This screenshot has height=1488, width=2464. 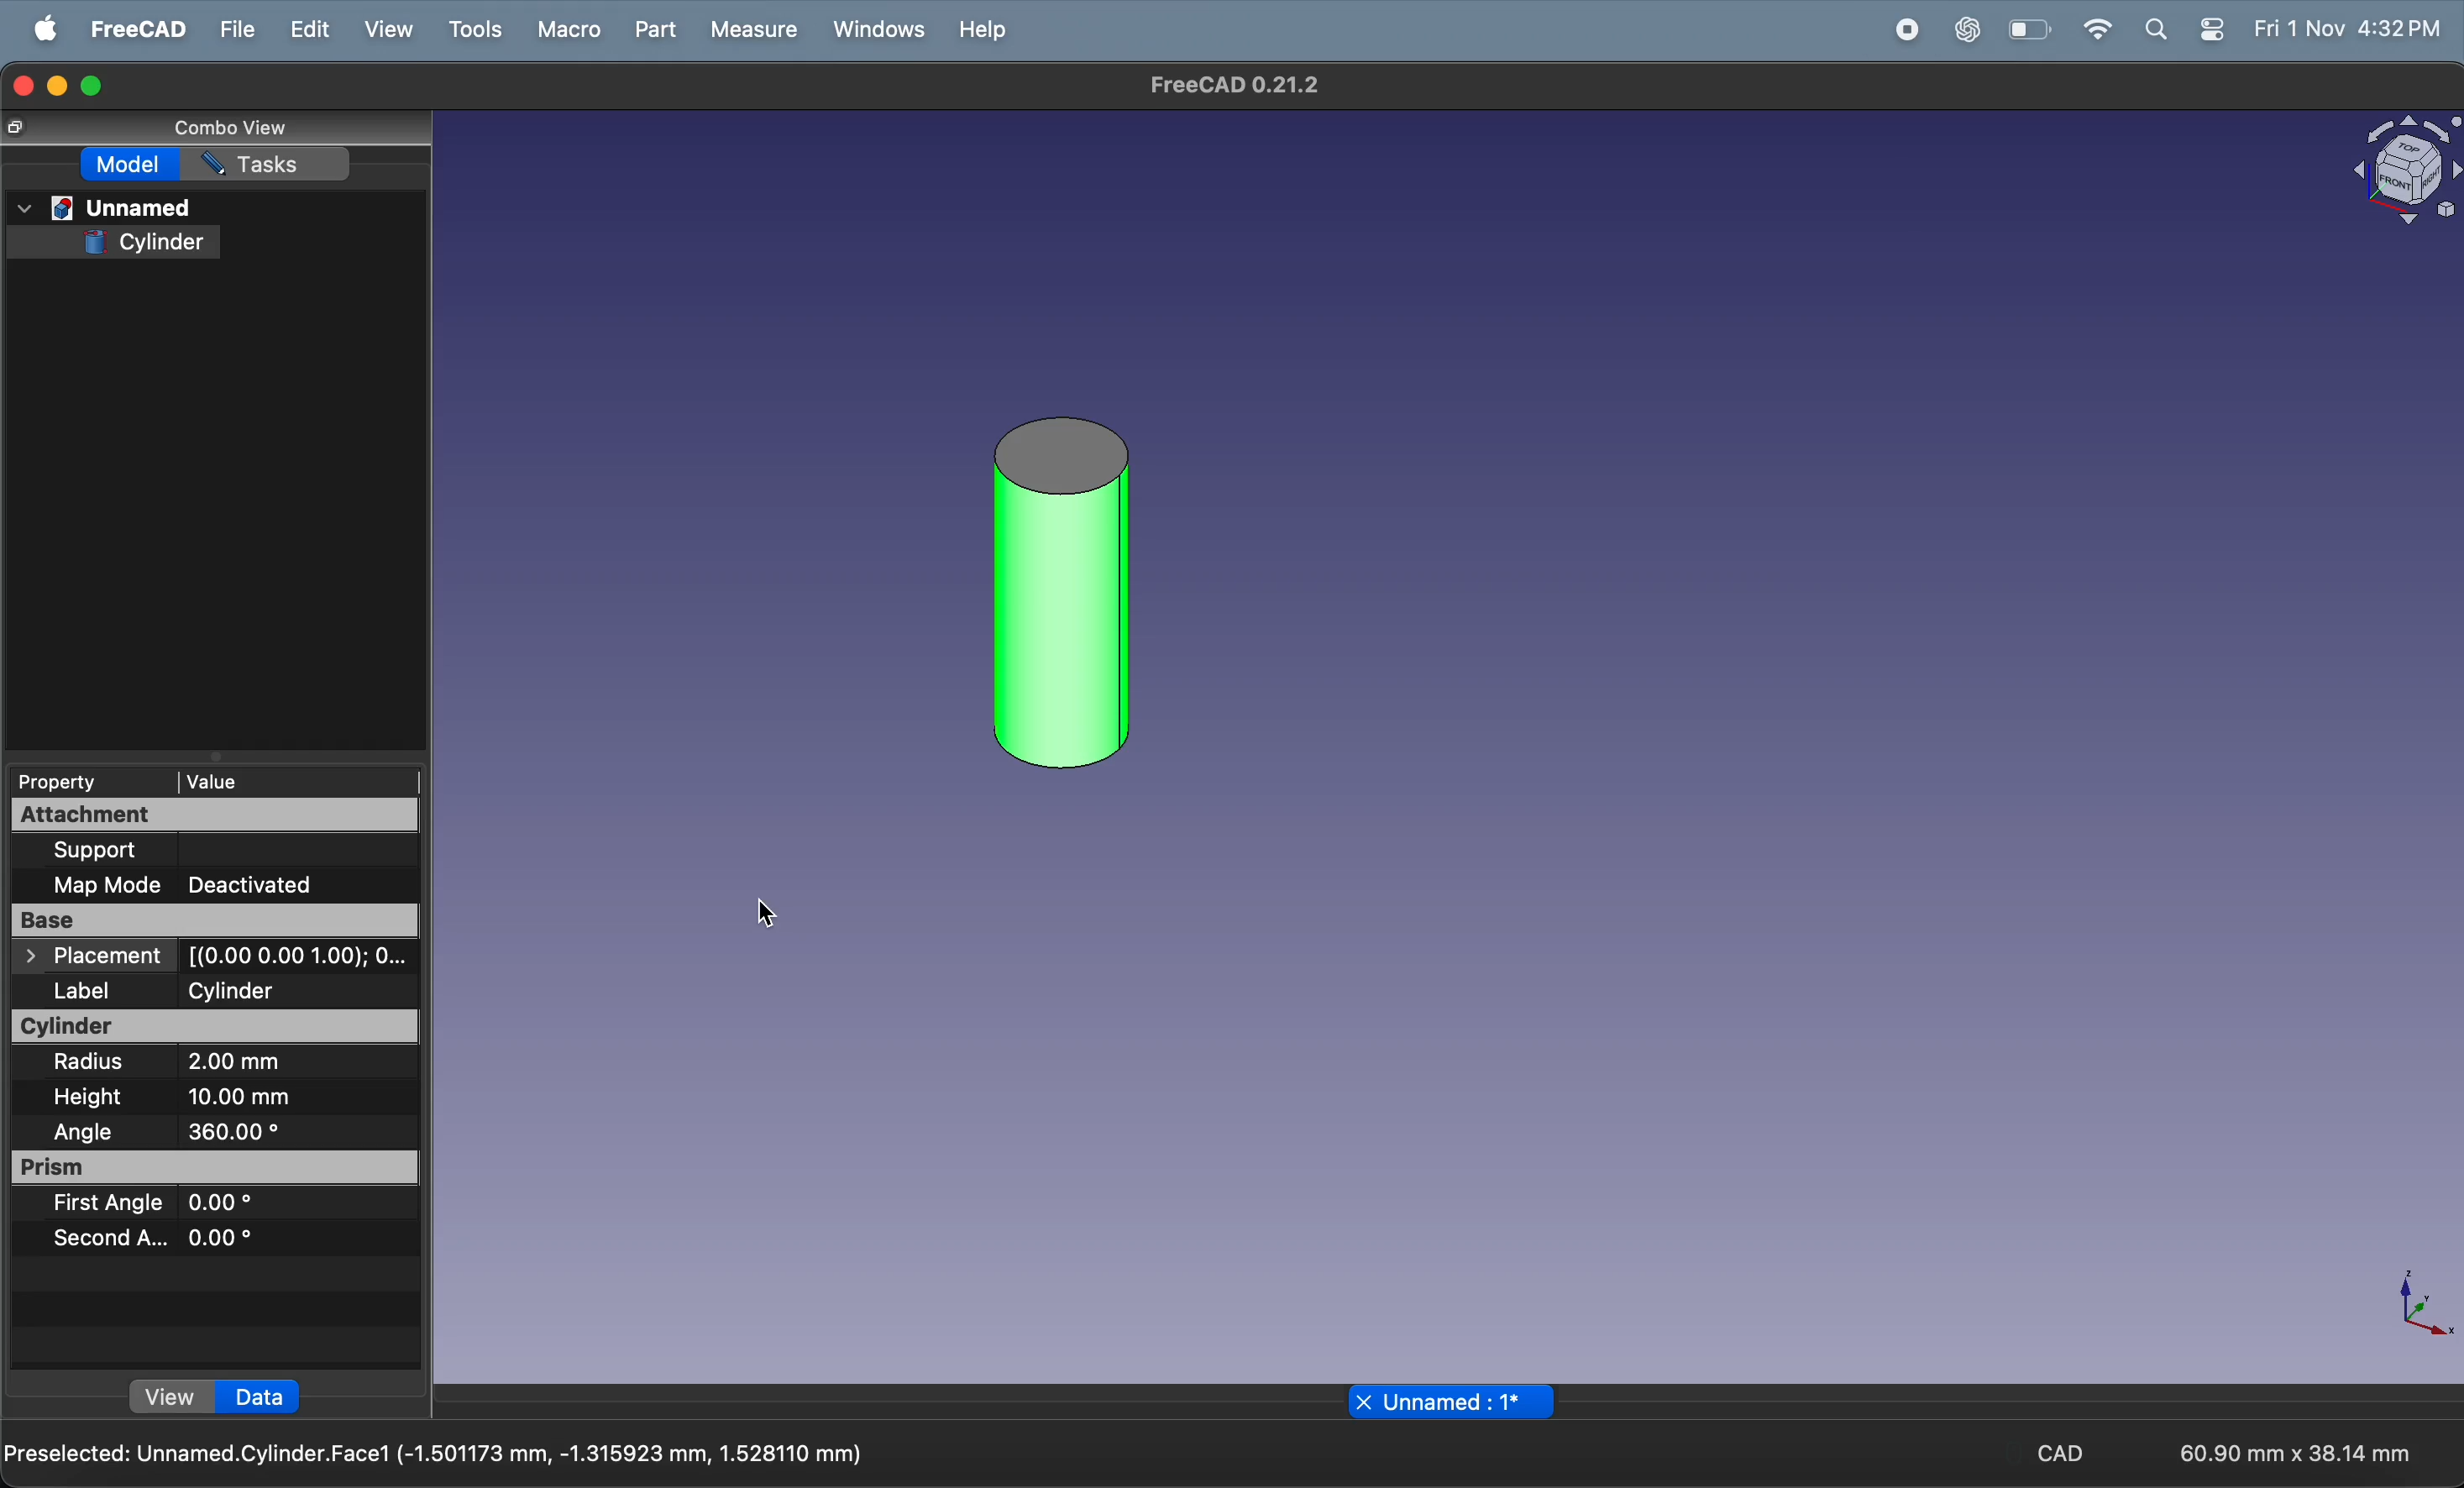 What do you see at coordinates (144, 243) in the screenshot?
I see `cylinder` at bounding box center [144, 243].